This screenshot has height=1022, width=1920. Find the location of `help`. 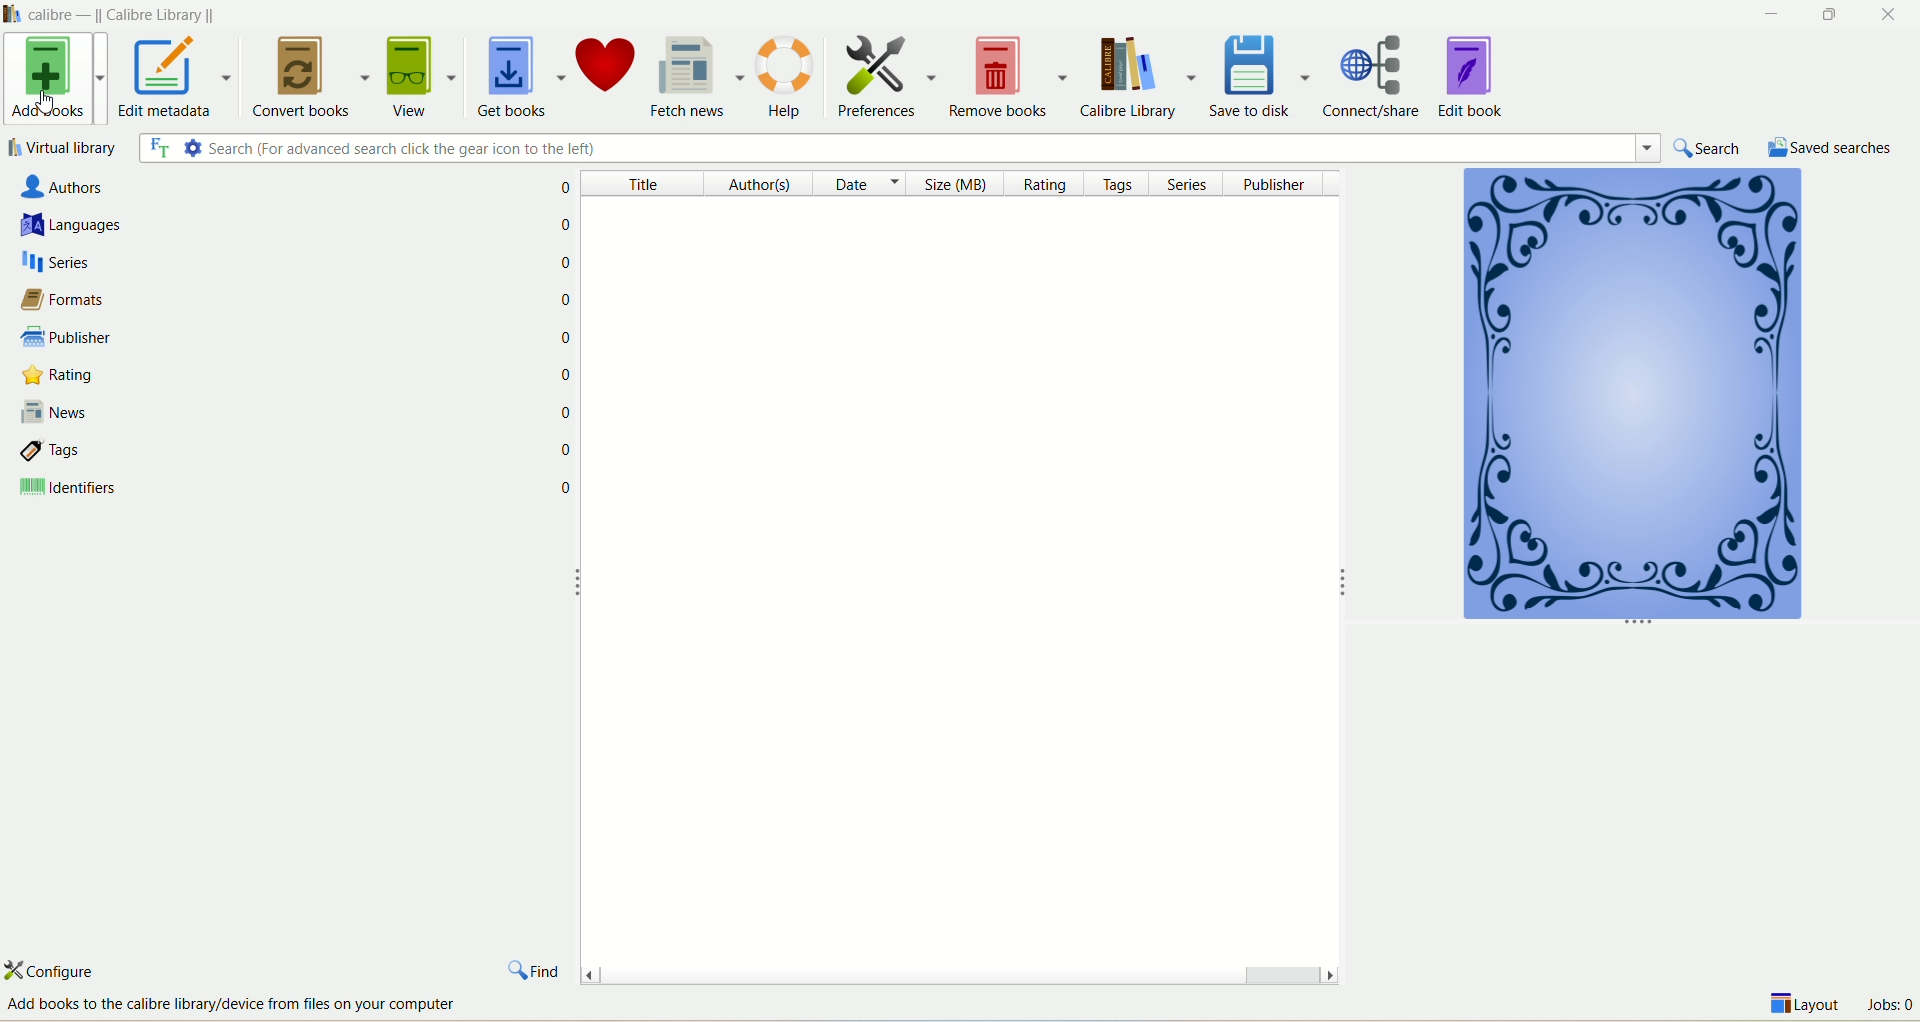

help is located at coordinates (788, 77).